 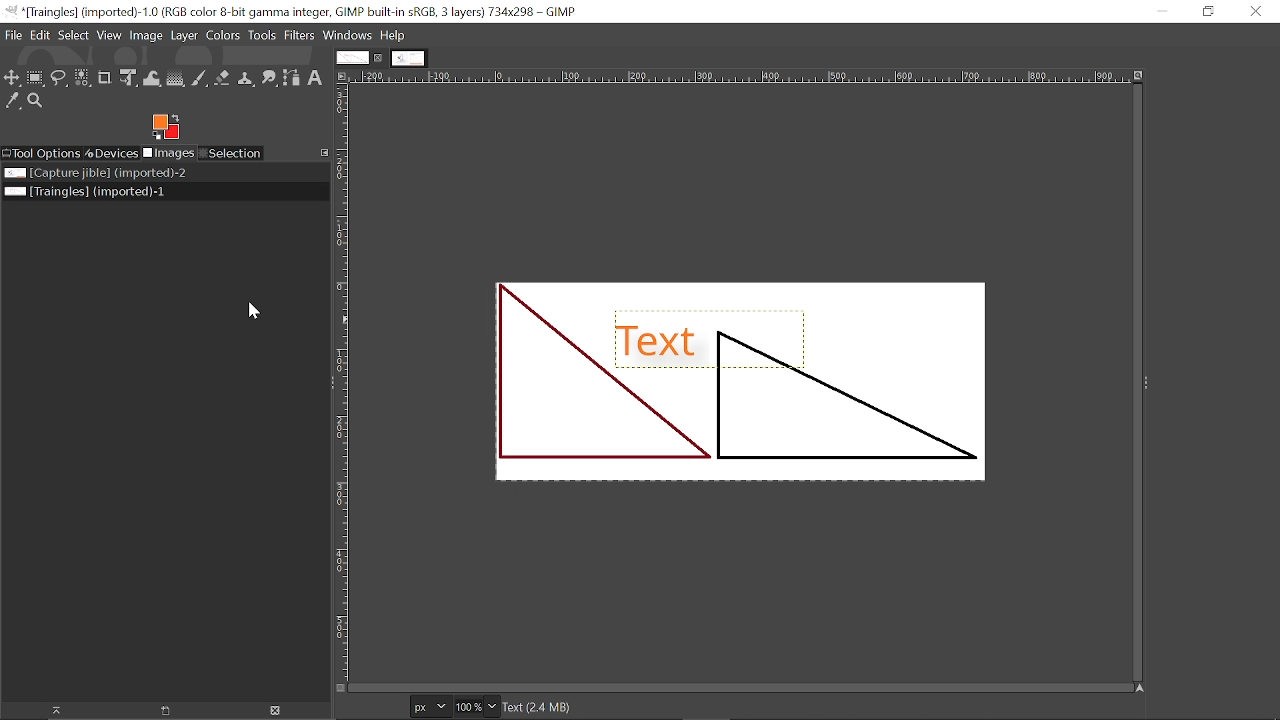 What do you see at coordinates (111, 152) in the screenshot?
I see `Devices` at bounding box center [111, 152].